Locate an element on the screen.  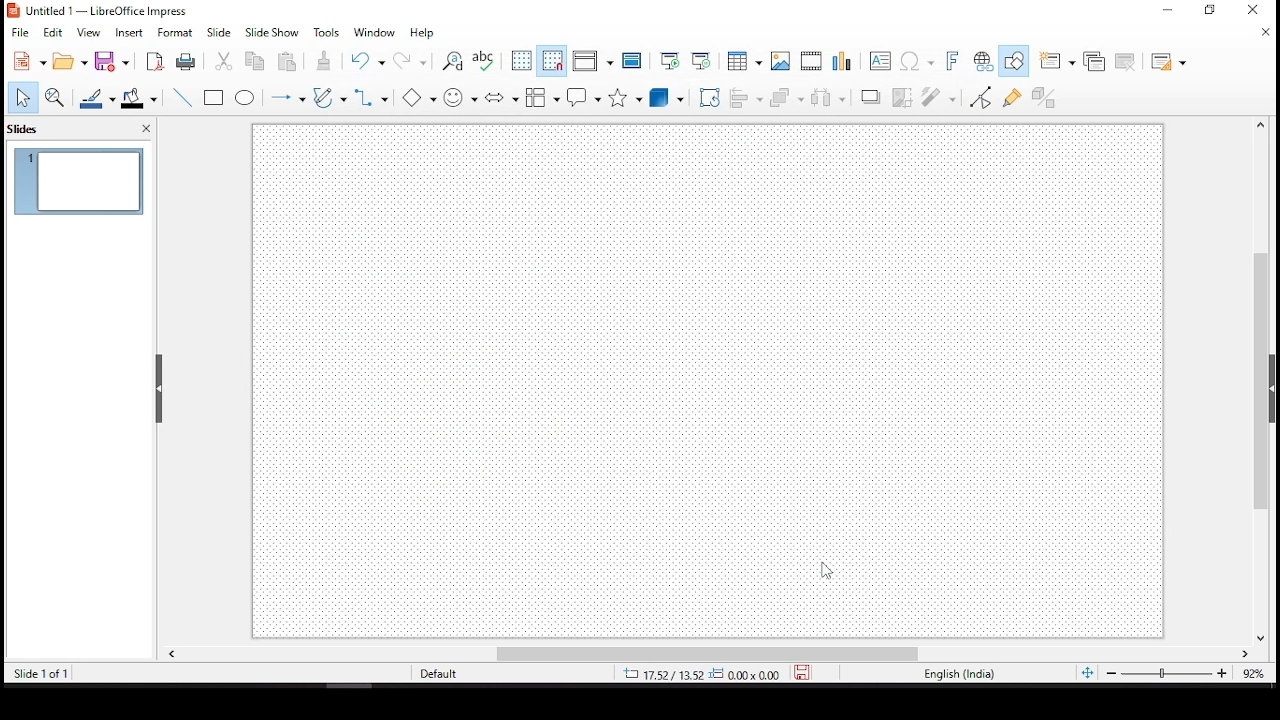
symbol shapes is located at coordinates (457, 97).